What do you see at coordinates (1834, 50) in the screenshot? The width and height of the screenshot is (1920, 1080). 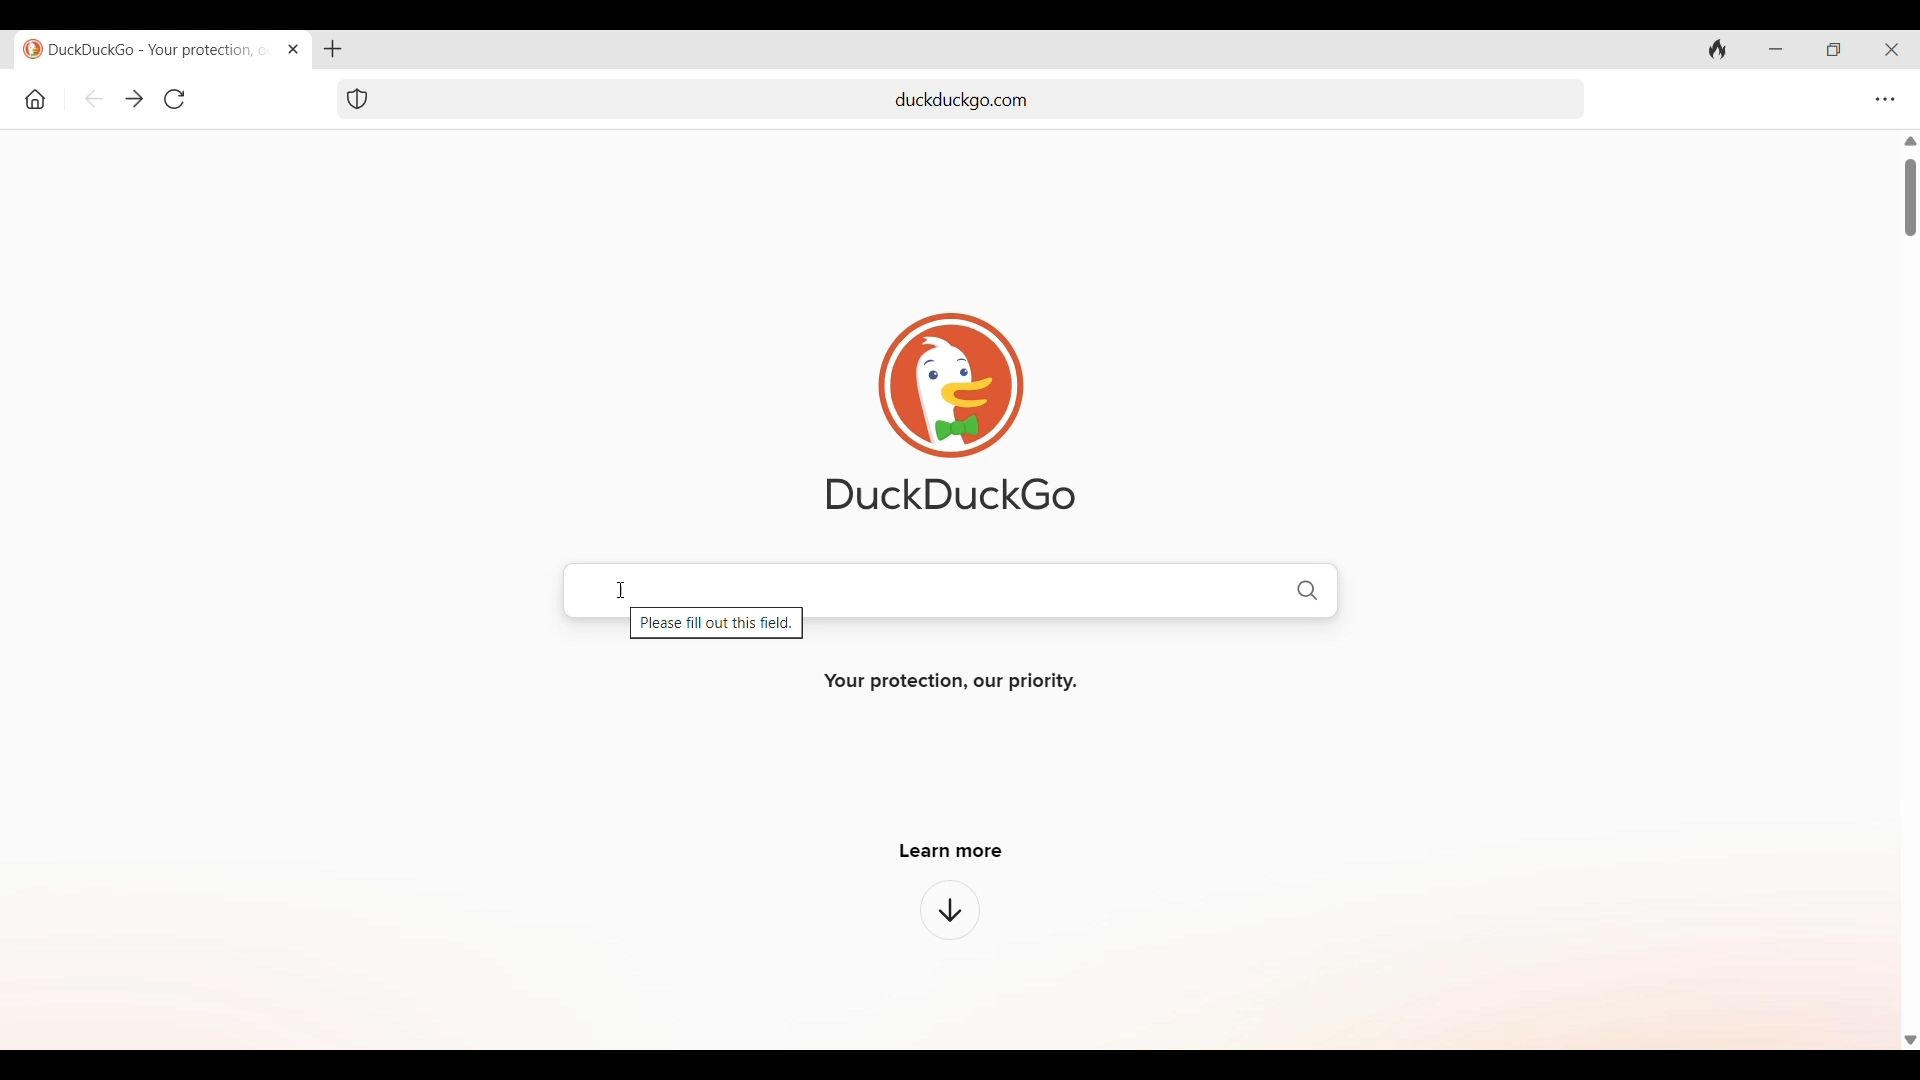 I see `Show interface in a smaller tab` at bounding box center [1834, 50].